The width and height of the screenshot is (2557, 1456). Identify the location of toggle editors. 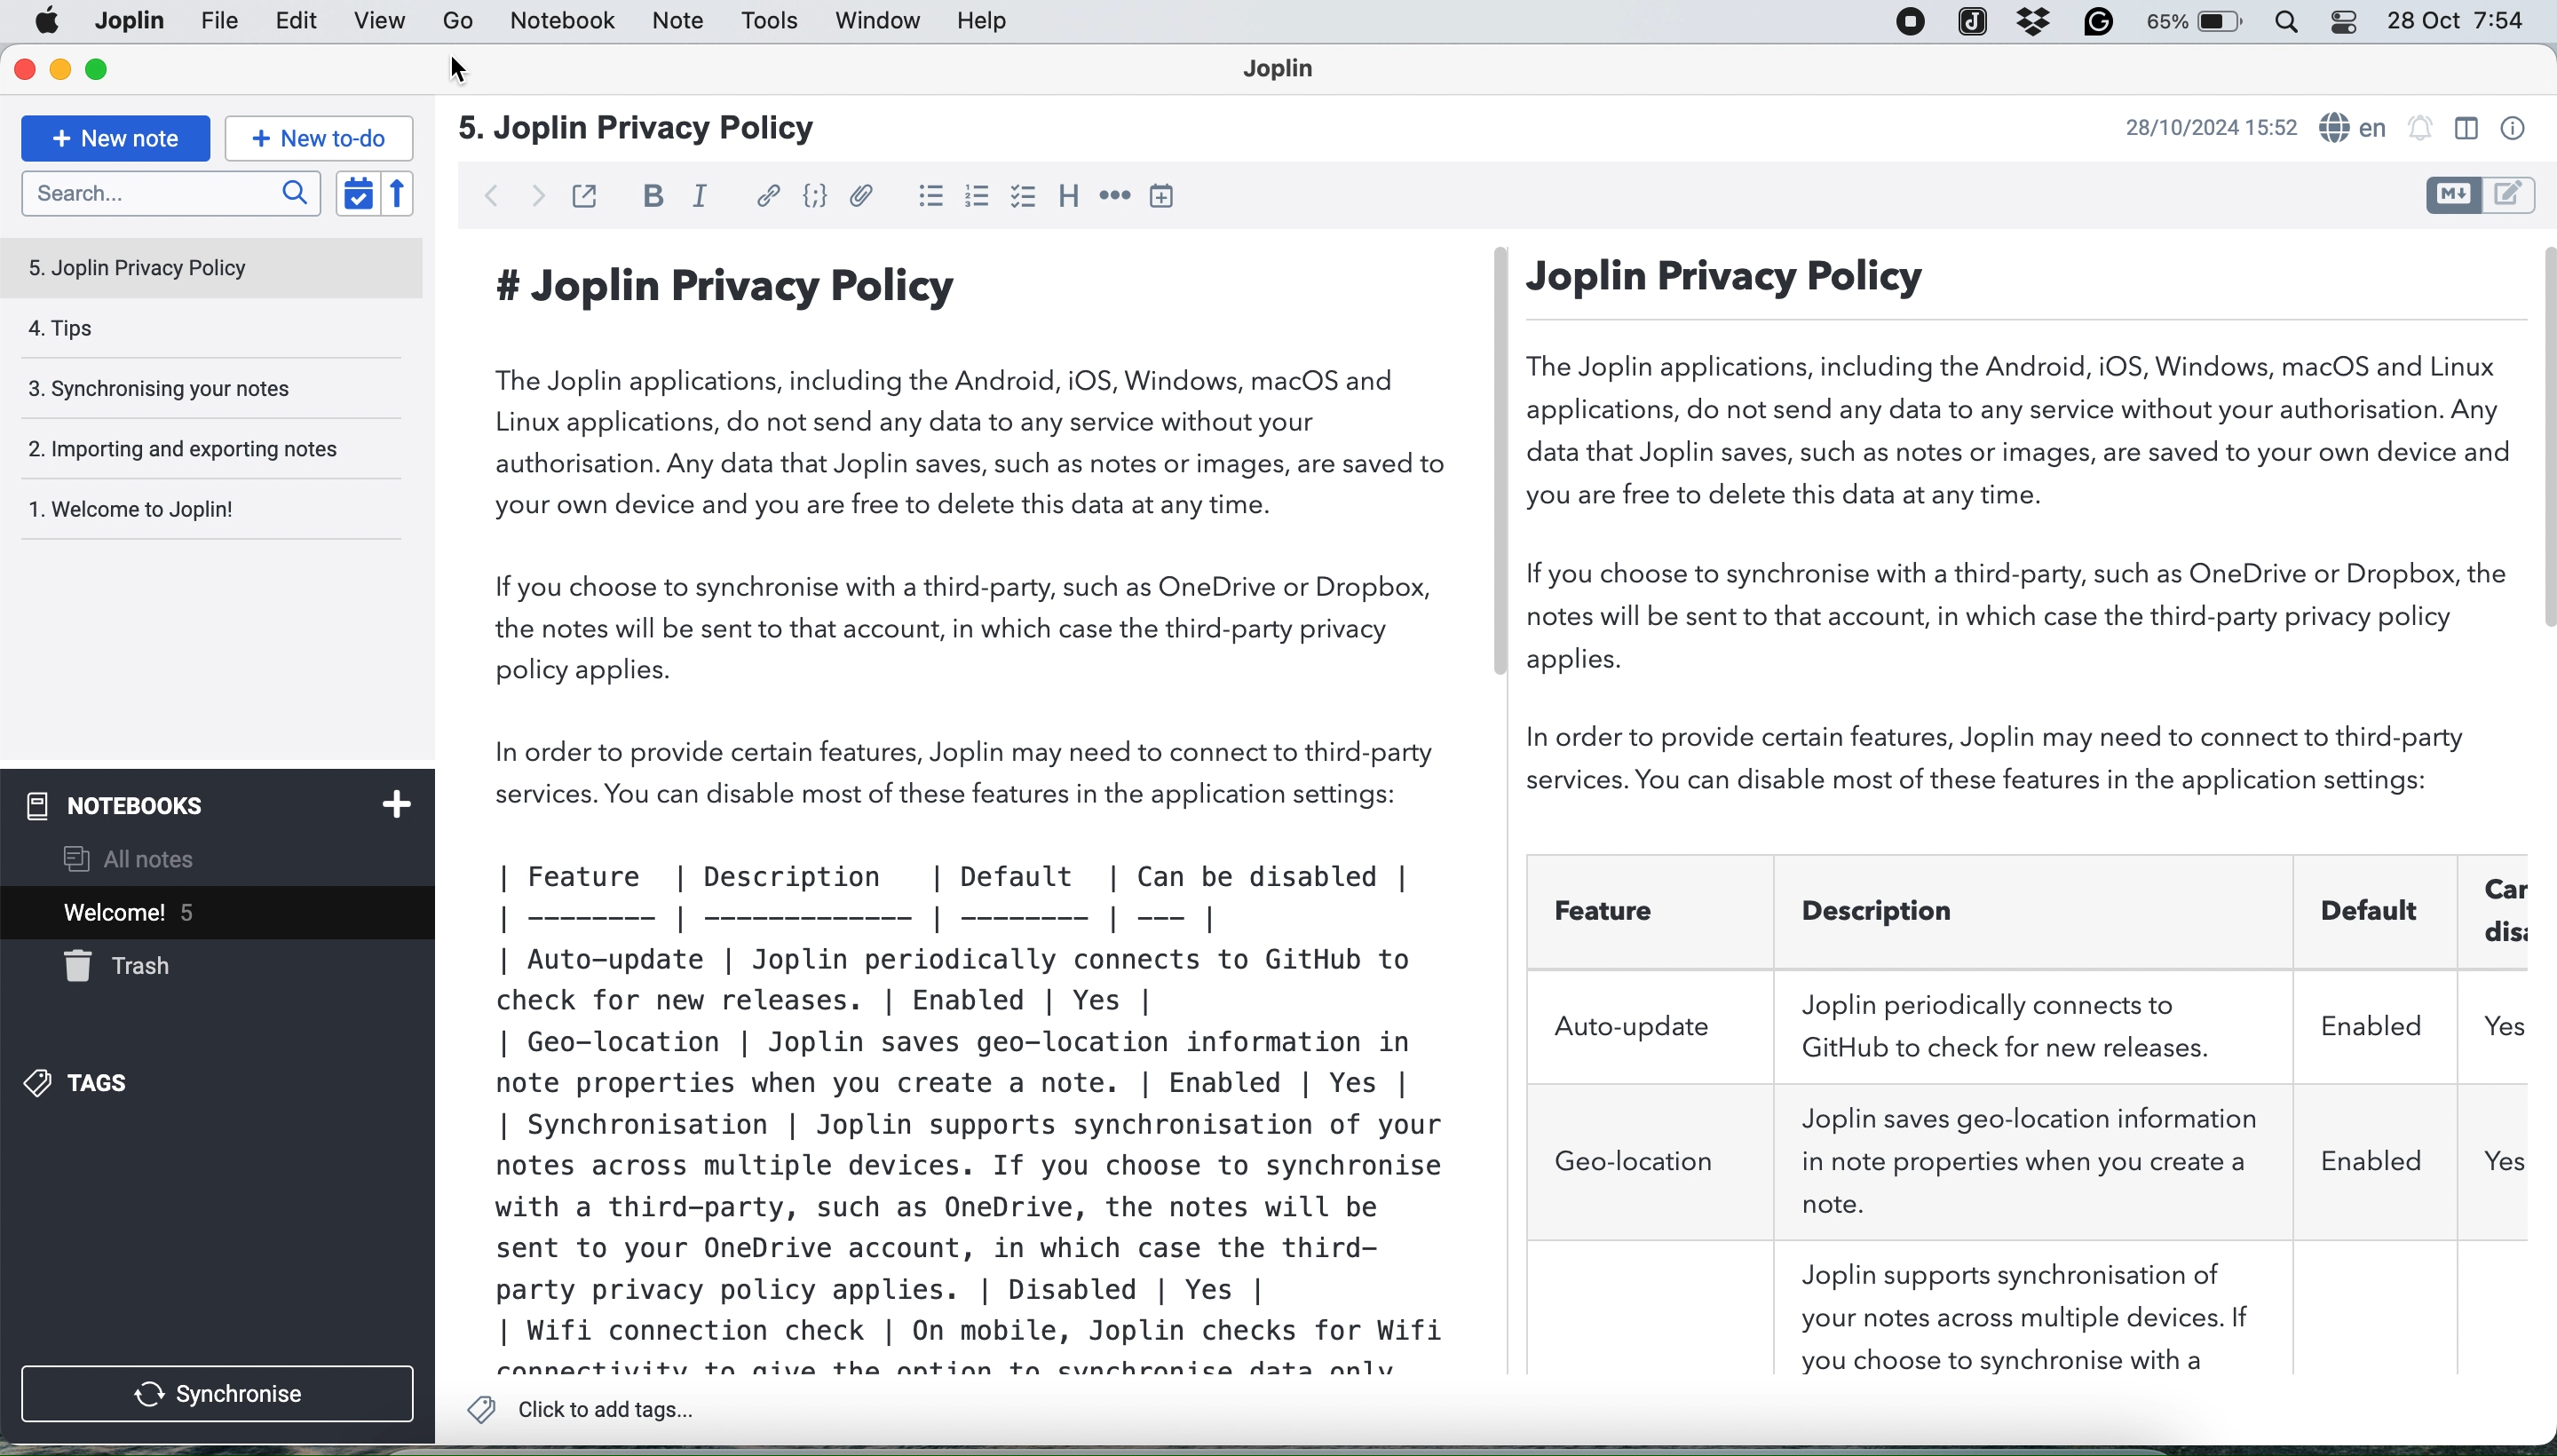
(2478, 193).